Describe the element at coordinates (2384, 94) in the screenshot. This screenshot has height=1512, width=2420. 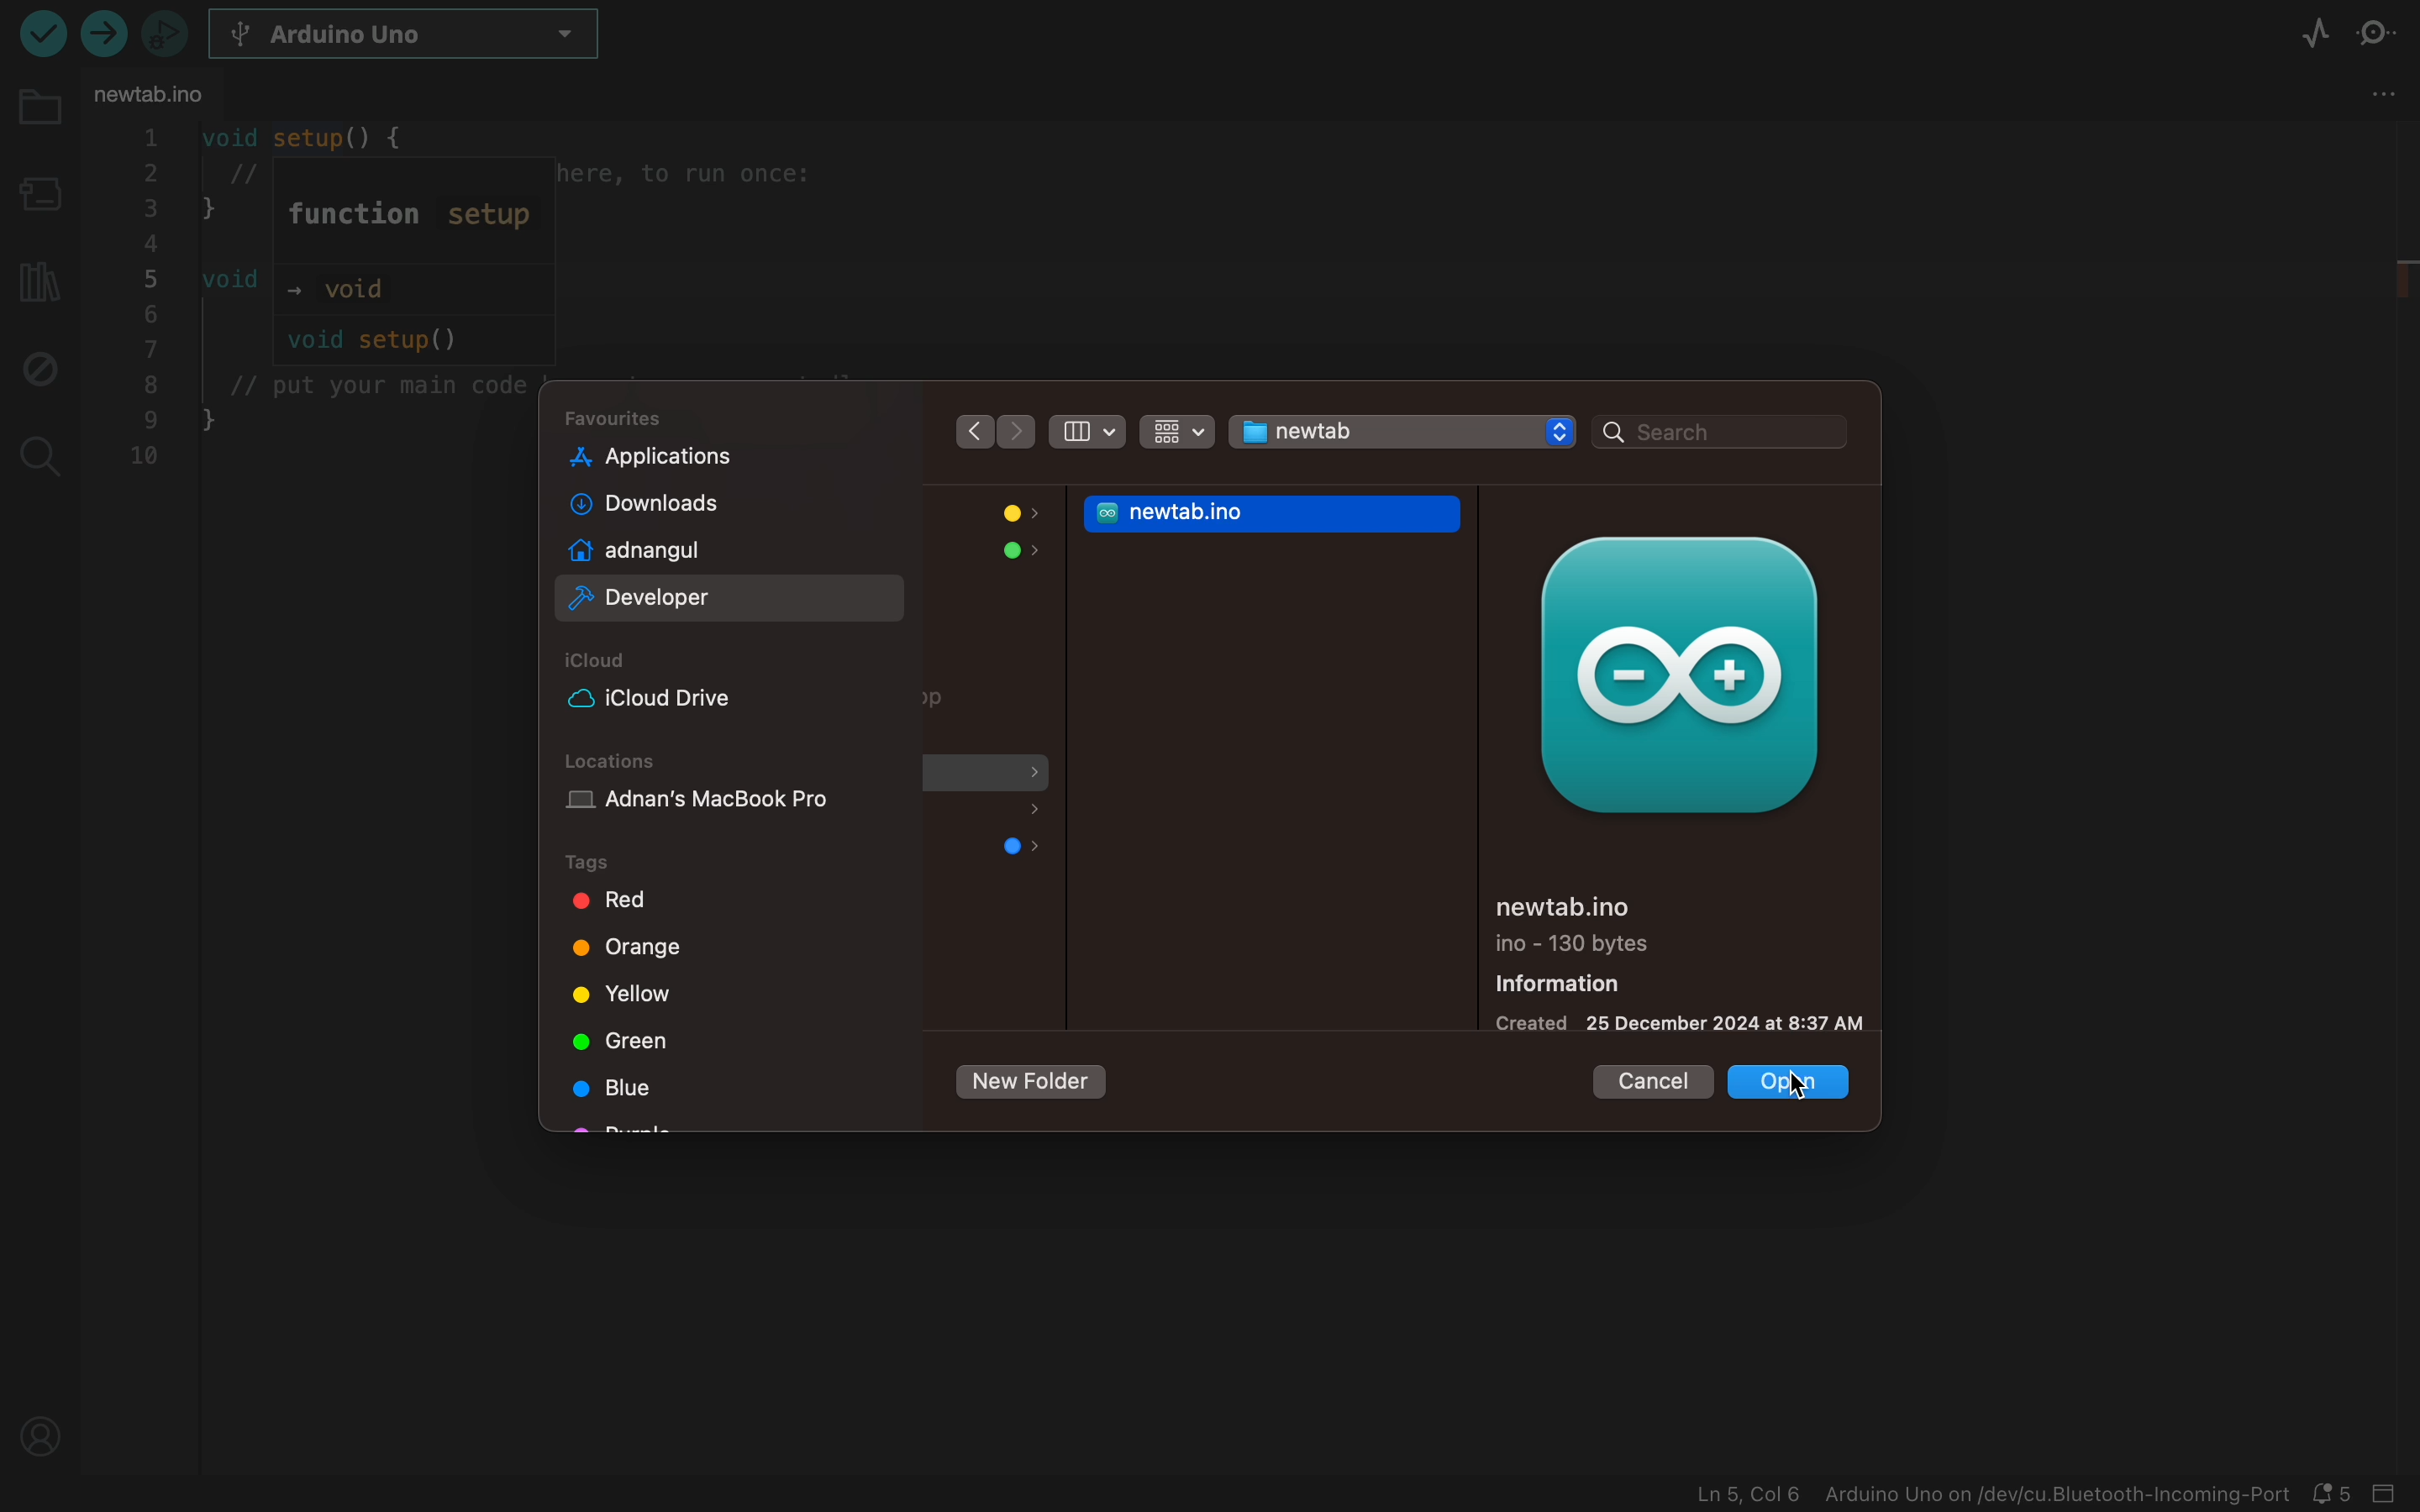
I see `setting` at that location.